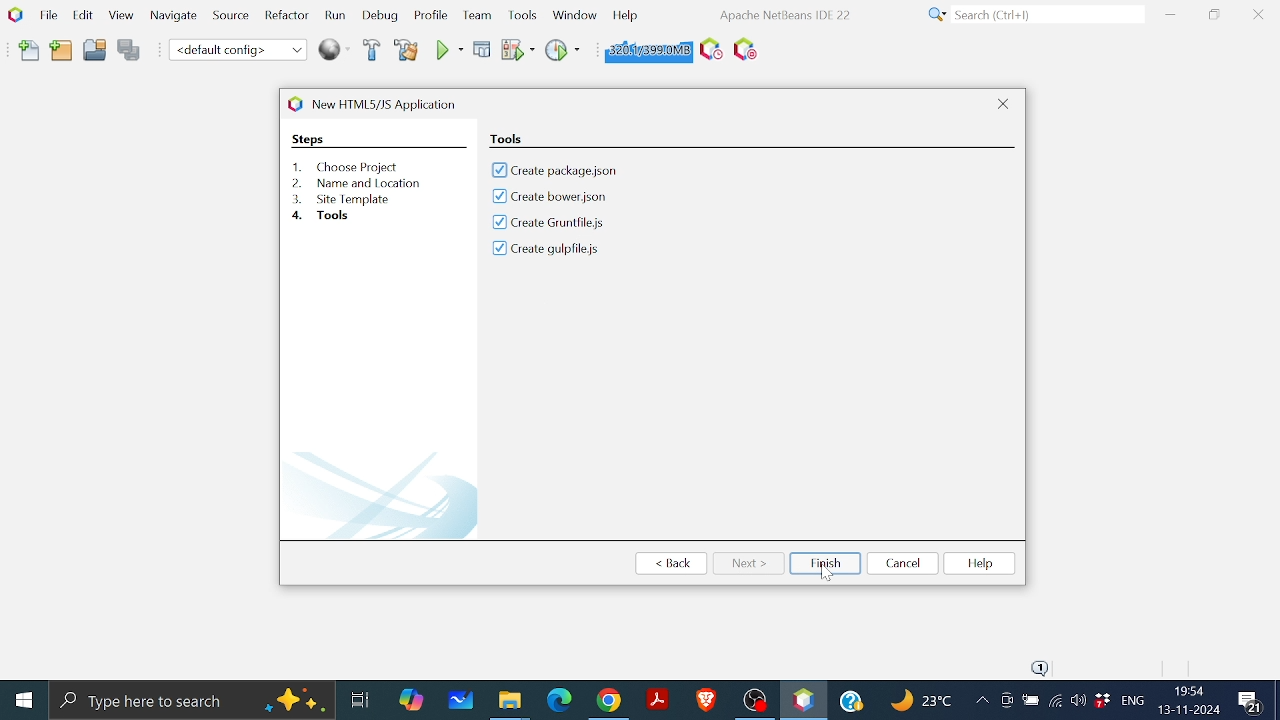 Image resolution: width=1280 pixels, height=720 pixels. What do you see at coordinates (1054, 703) in the screenshot?
I see `Internet Access` at bounding box center [1054, 703].